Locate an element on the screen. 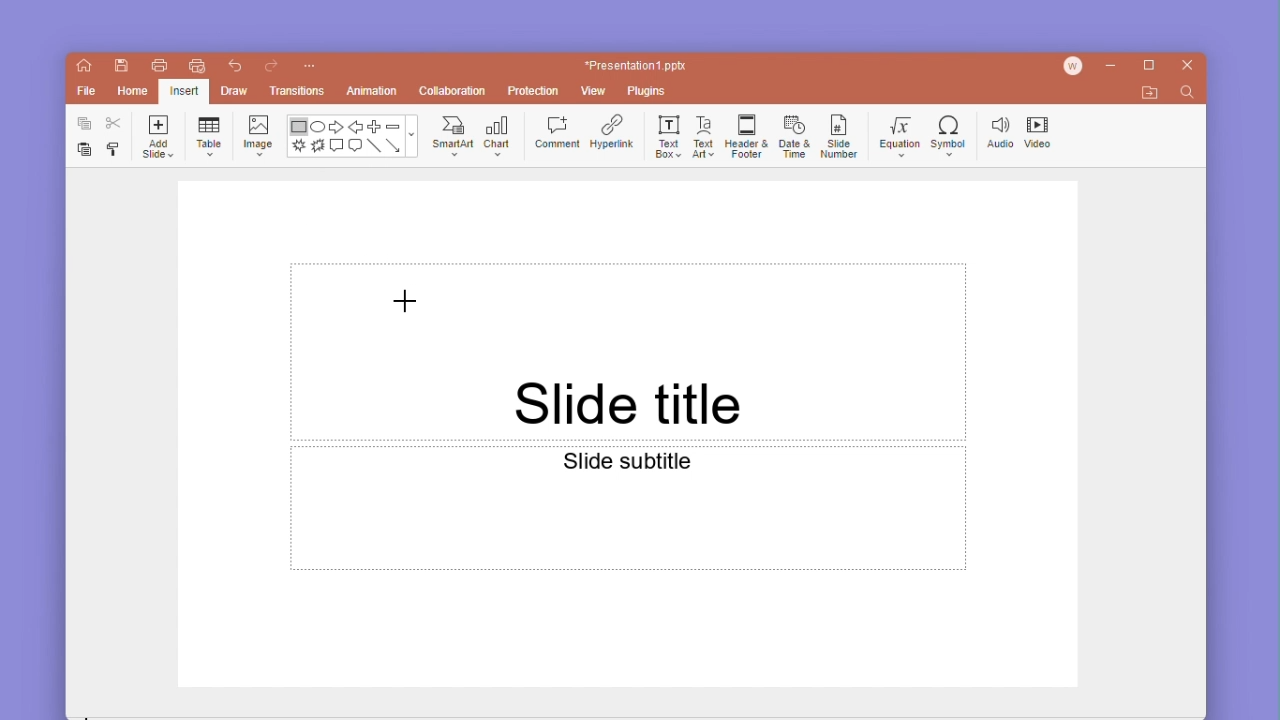 This screenshot has height=720, width=1280. symbol is located at coordinates (949, 130).